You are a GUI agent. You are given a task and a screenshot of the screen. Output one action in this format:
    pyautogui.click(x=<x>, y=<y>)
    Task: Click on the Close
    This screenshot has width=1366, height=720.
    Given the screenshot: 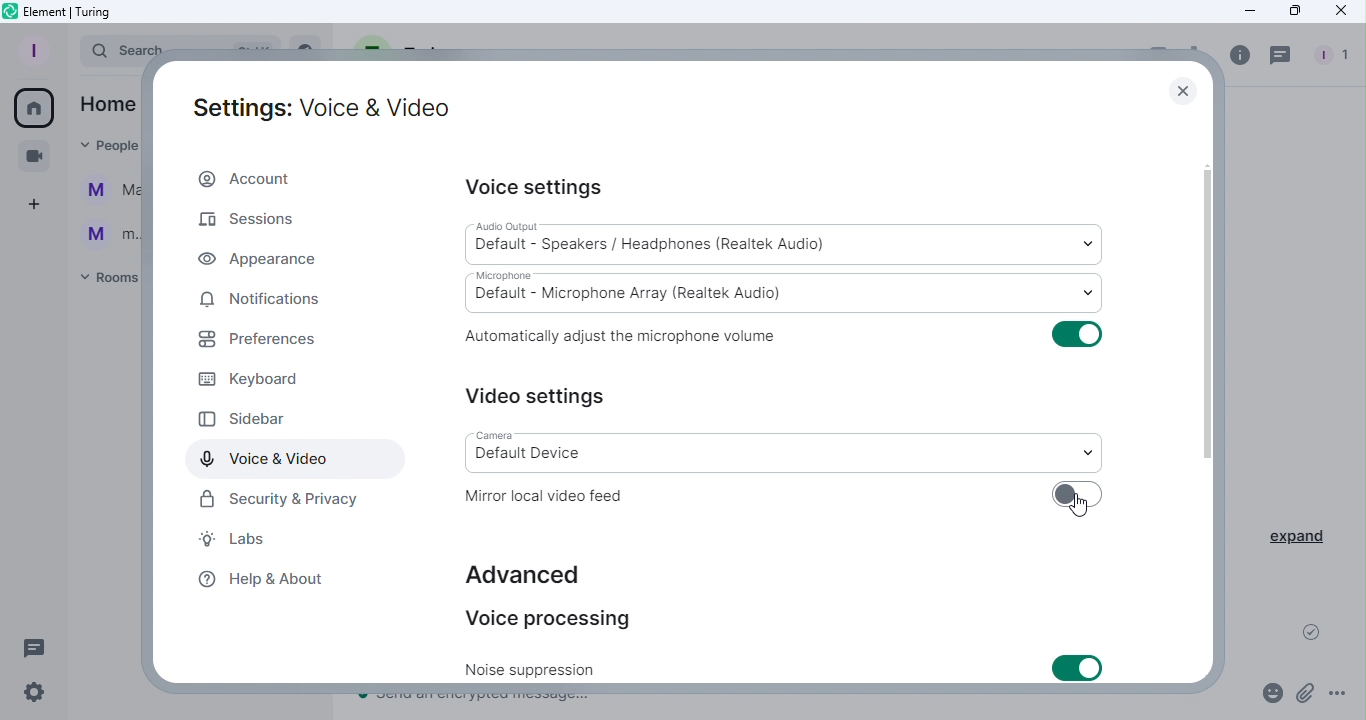 What is the action you would take?
    pyautogui.click(x=1179, y=88)
    